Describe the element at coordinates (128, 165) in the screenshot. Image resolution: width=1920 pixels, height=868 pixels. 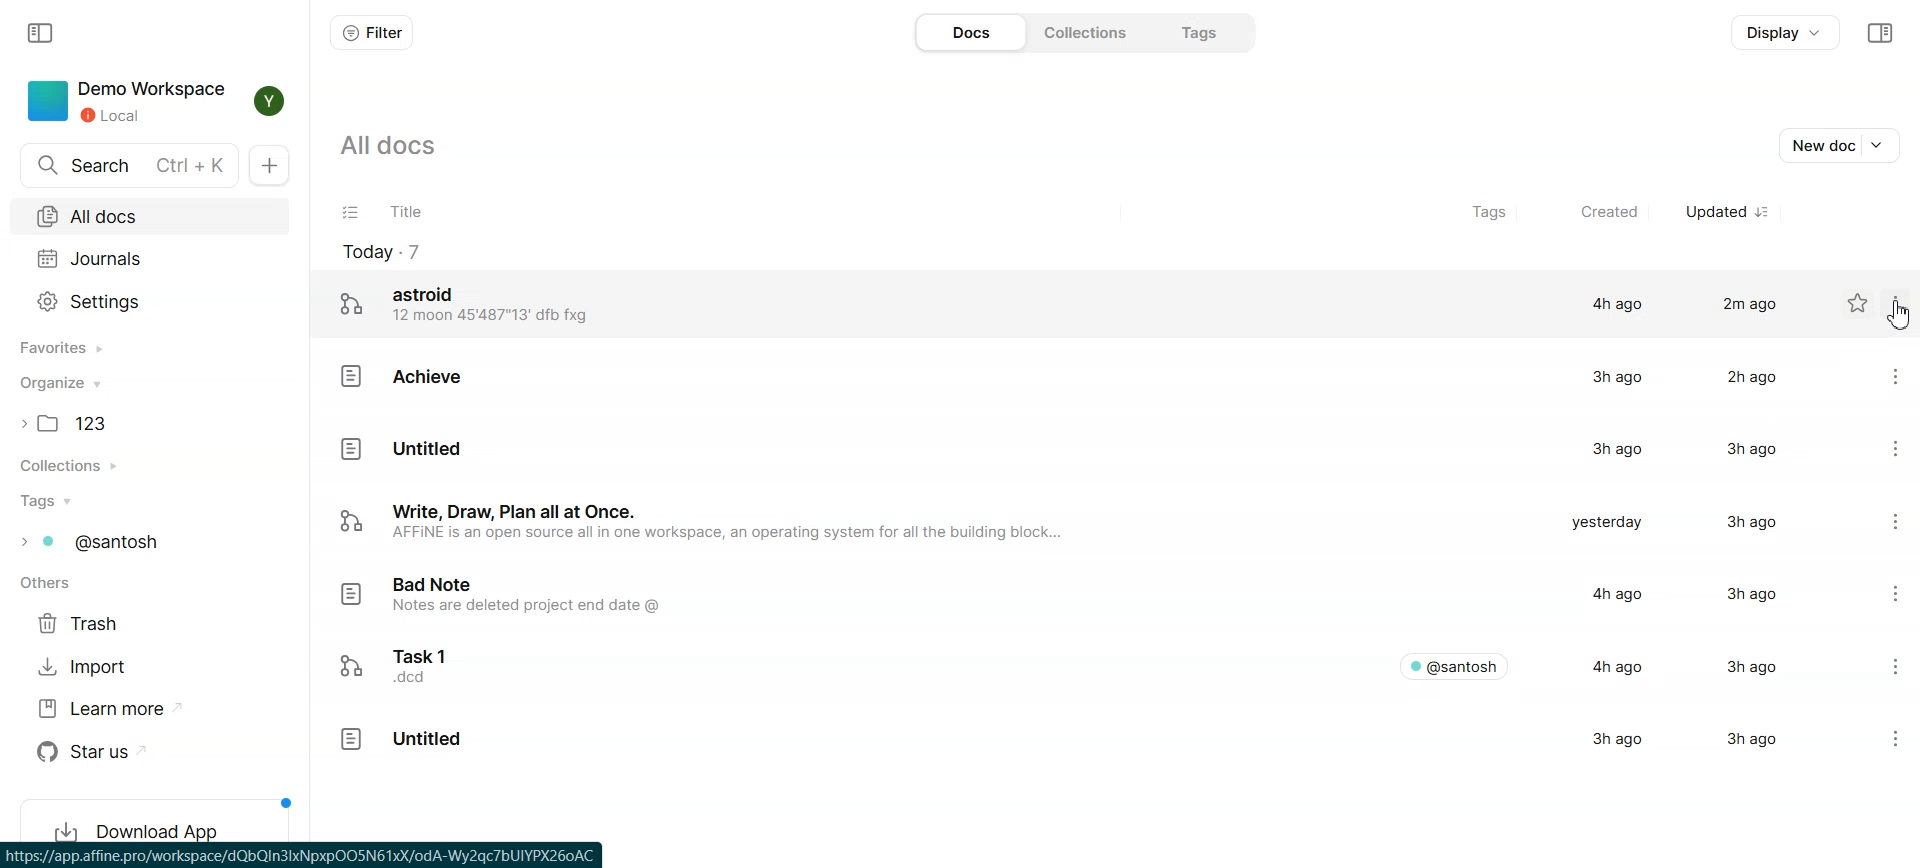
I see `Search Doc` at that location.